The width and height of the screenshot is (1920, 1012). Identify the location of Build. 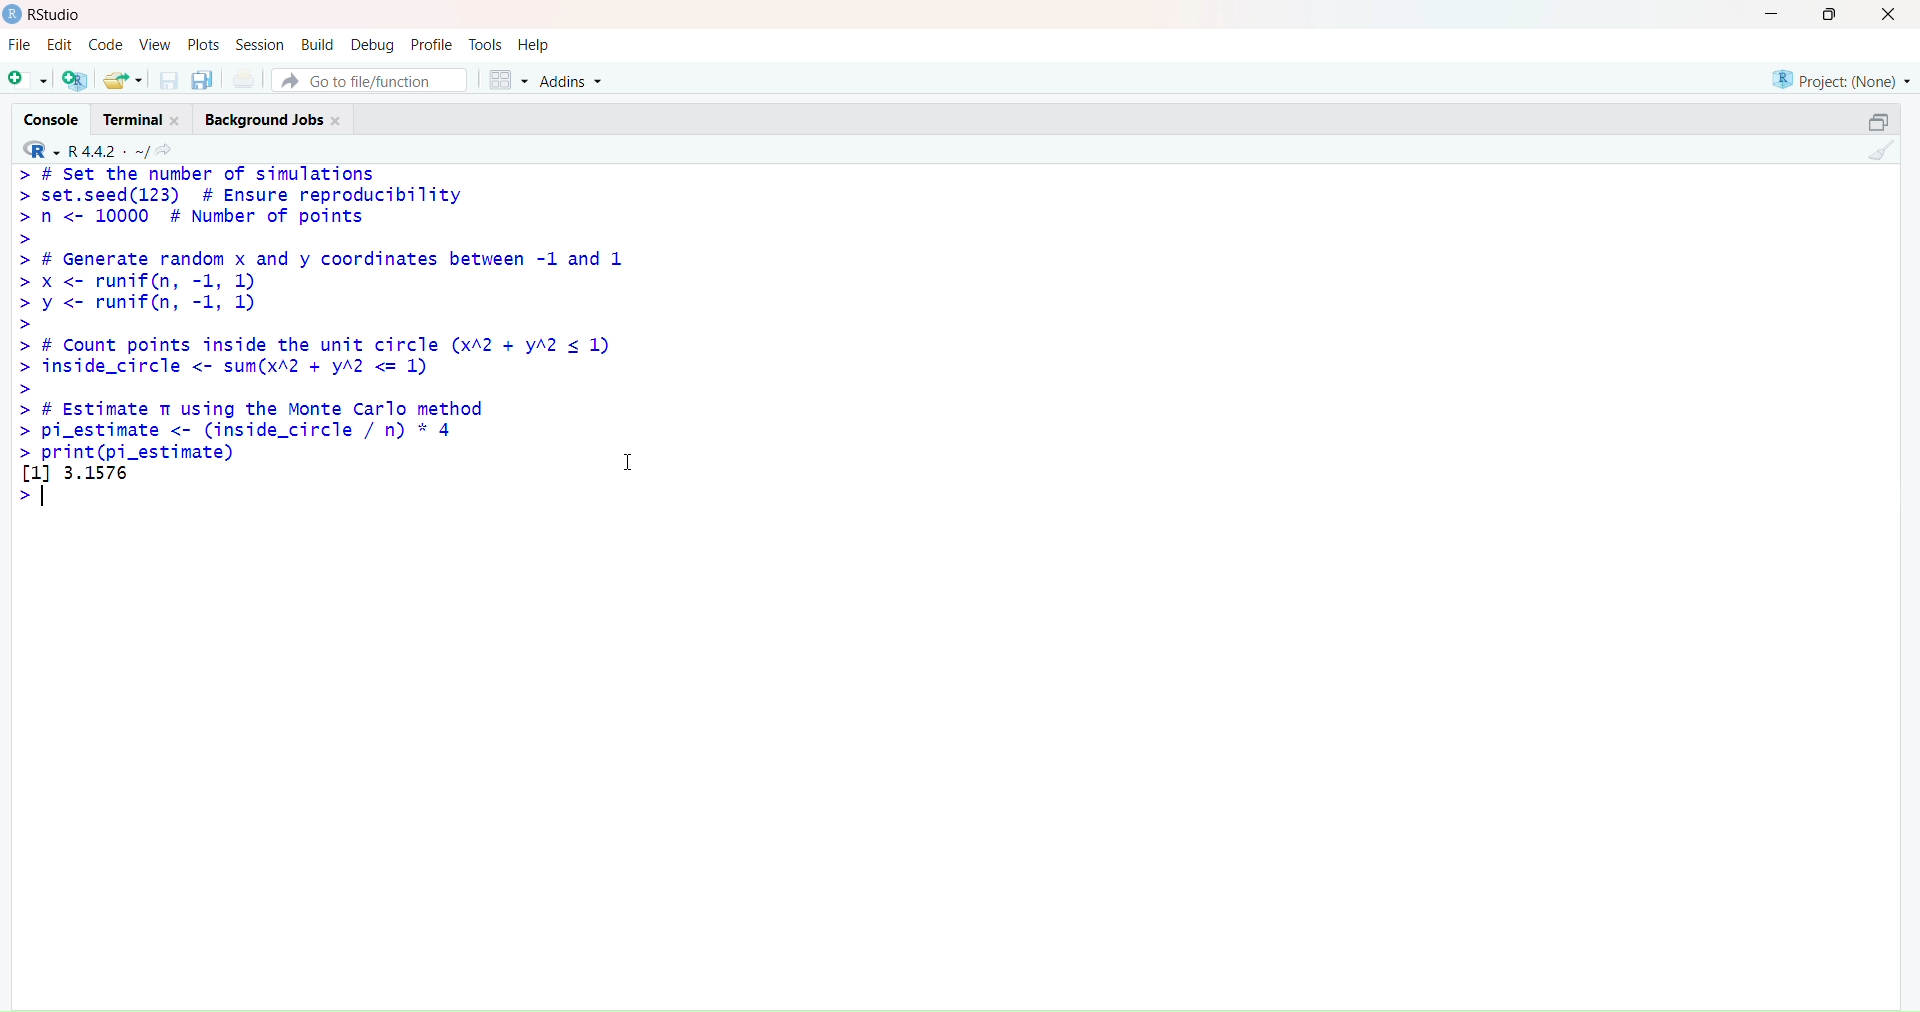
(317, 43).